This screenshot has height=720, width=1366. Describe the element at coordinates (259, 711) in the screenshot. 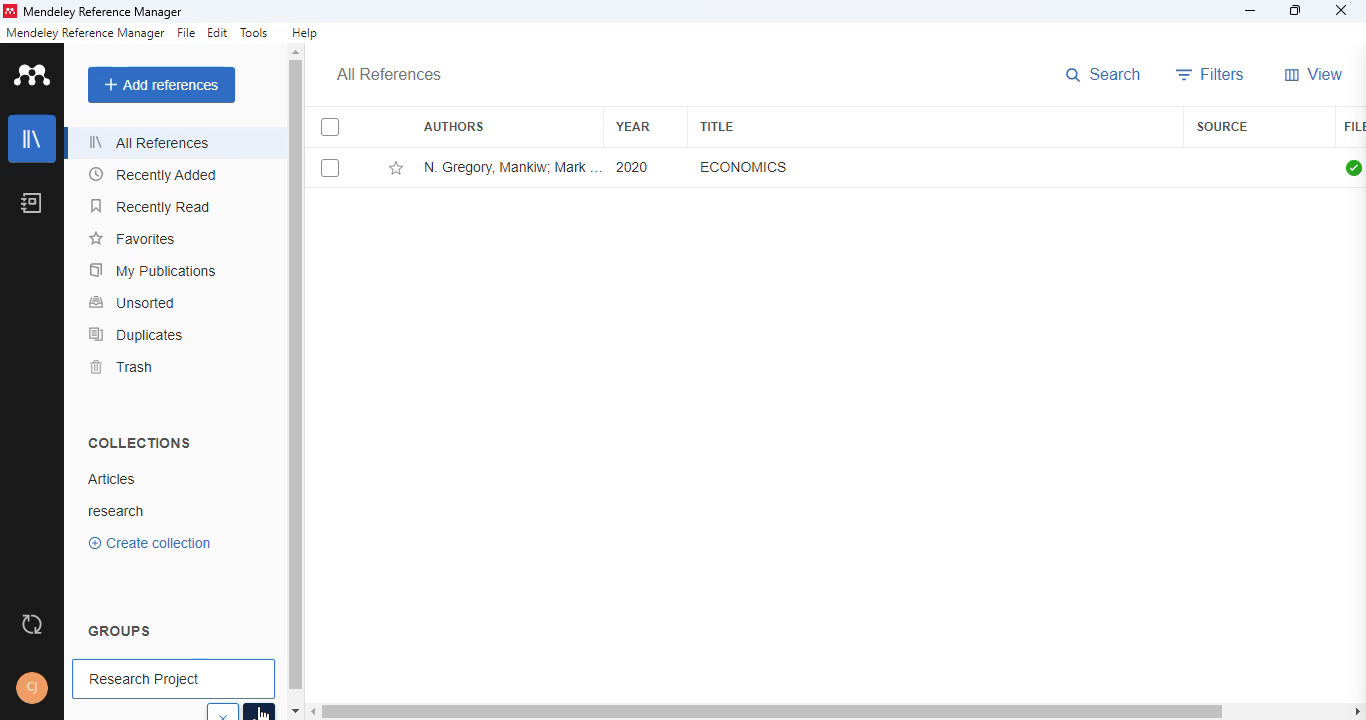

I see `select` at that location.